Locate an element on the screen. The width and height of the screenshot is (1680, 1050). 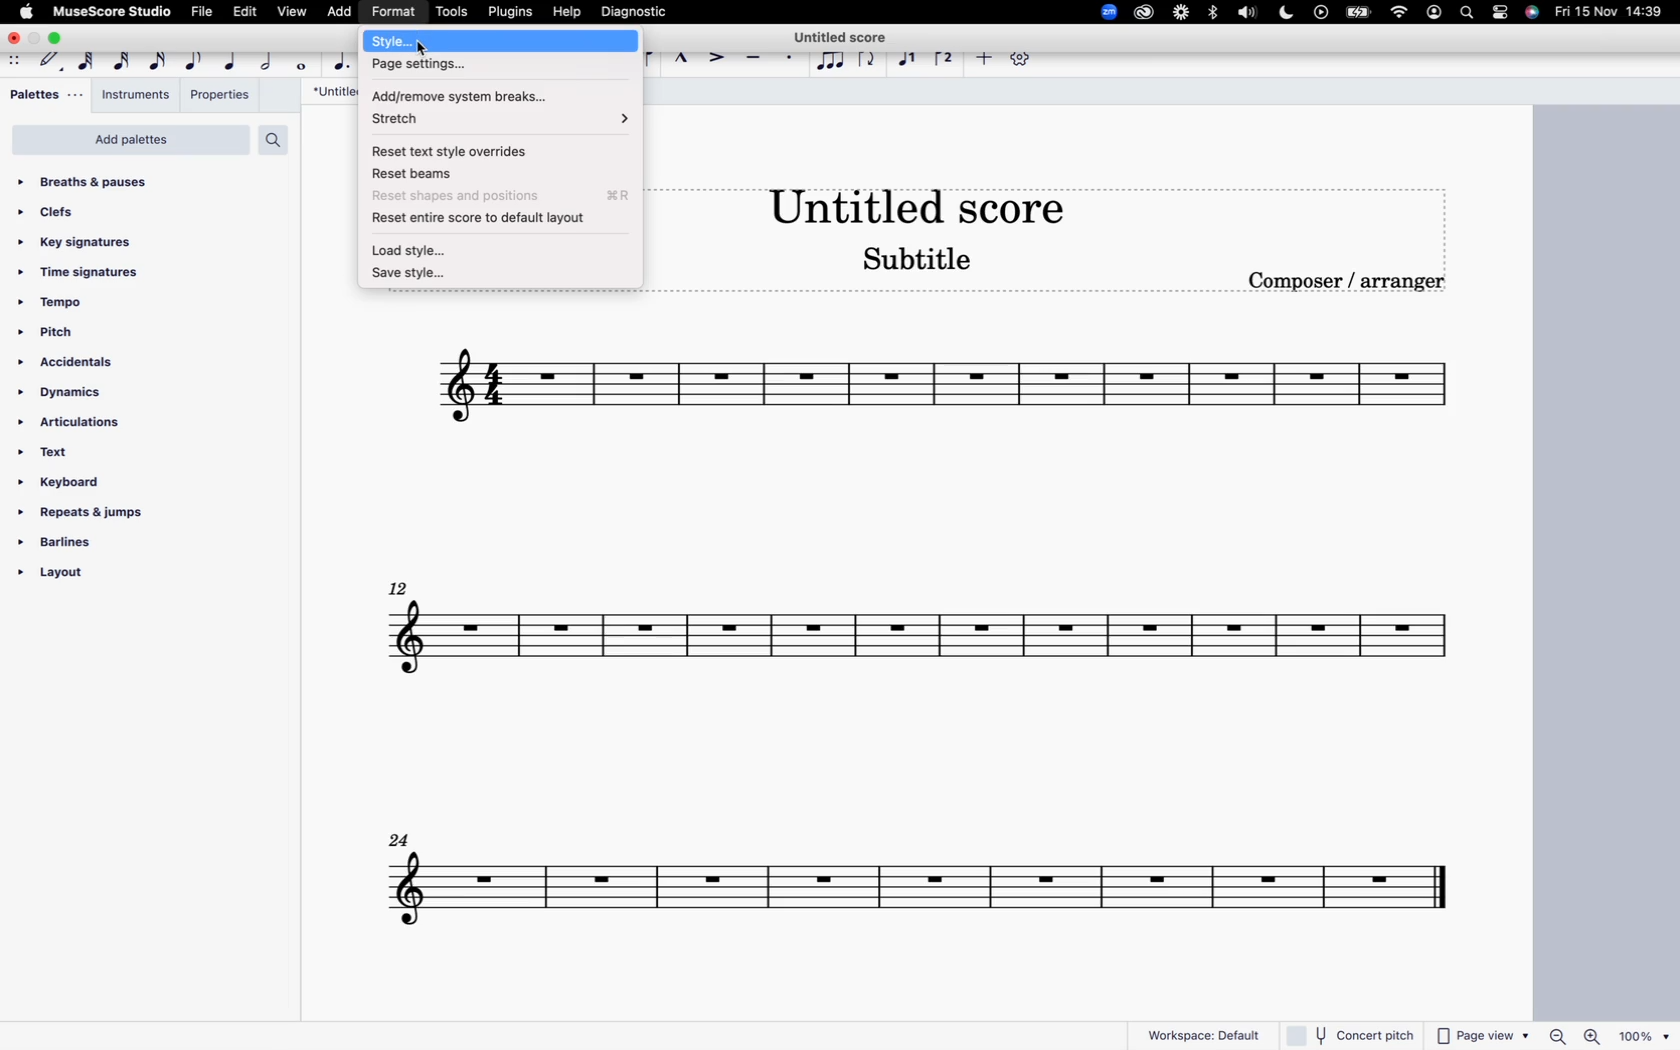
settings is located at coordinates (1501, 12).